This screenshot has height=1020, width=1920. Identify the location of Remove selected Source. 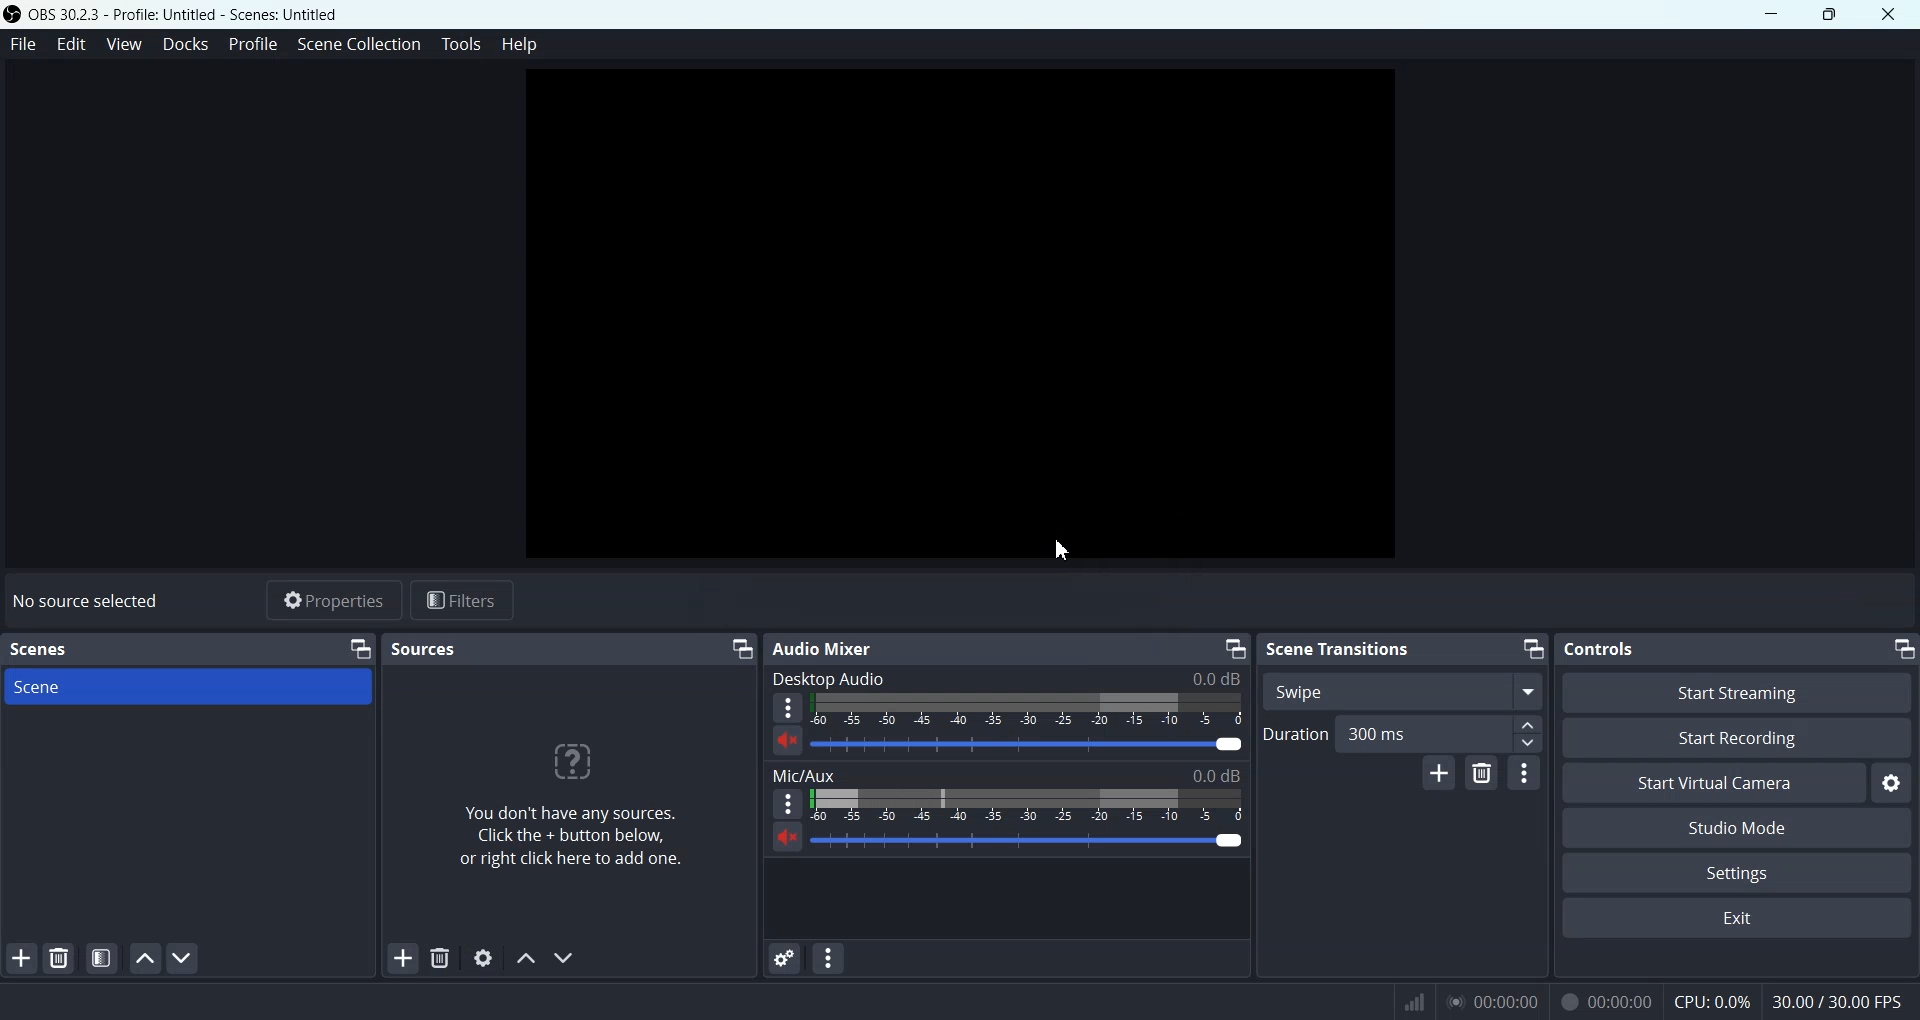
(442, 958).